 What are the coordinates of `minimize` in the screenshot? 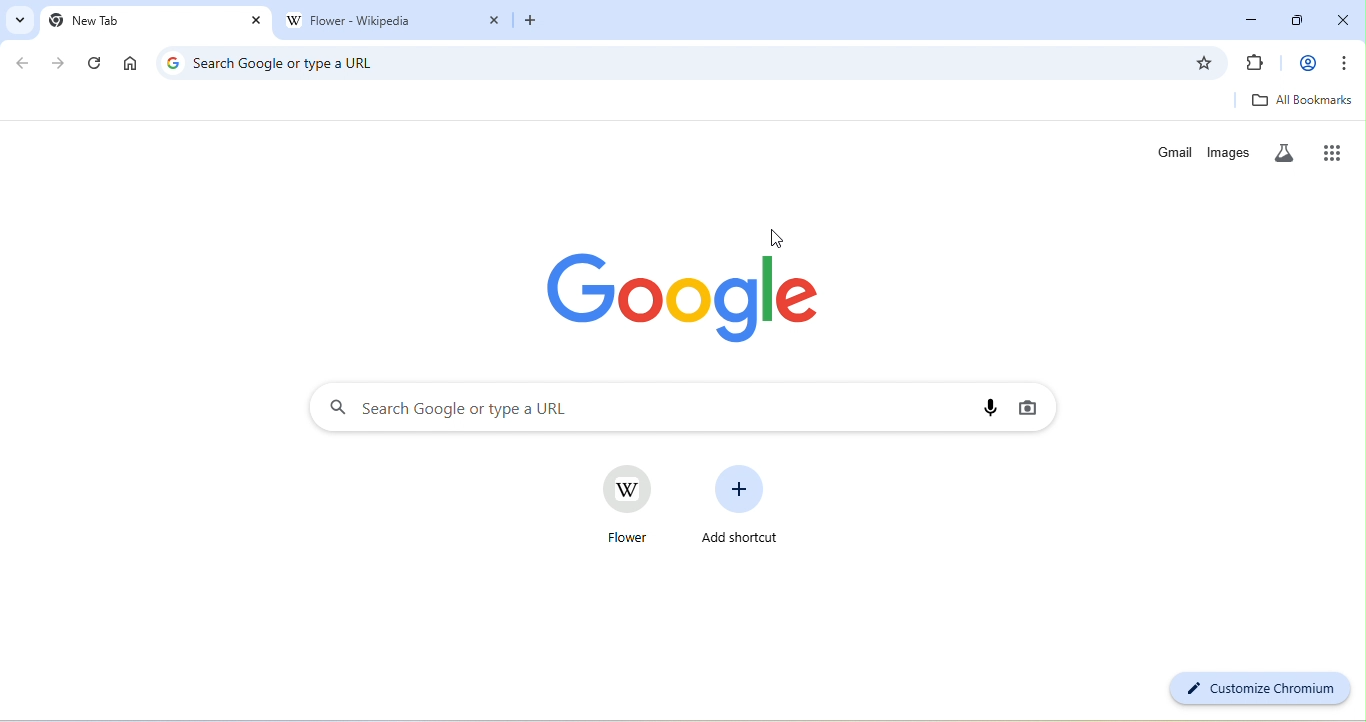 It's located at (1252, 17).